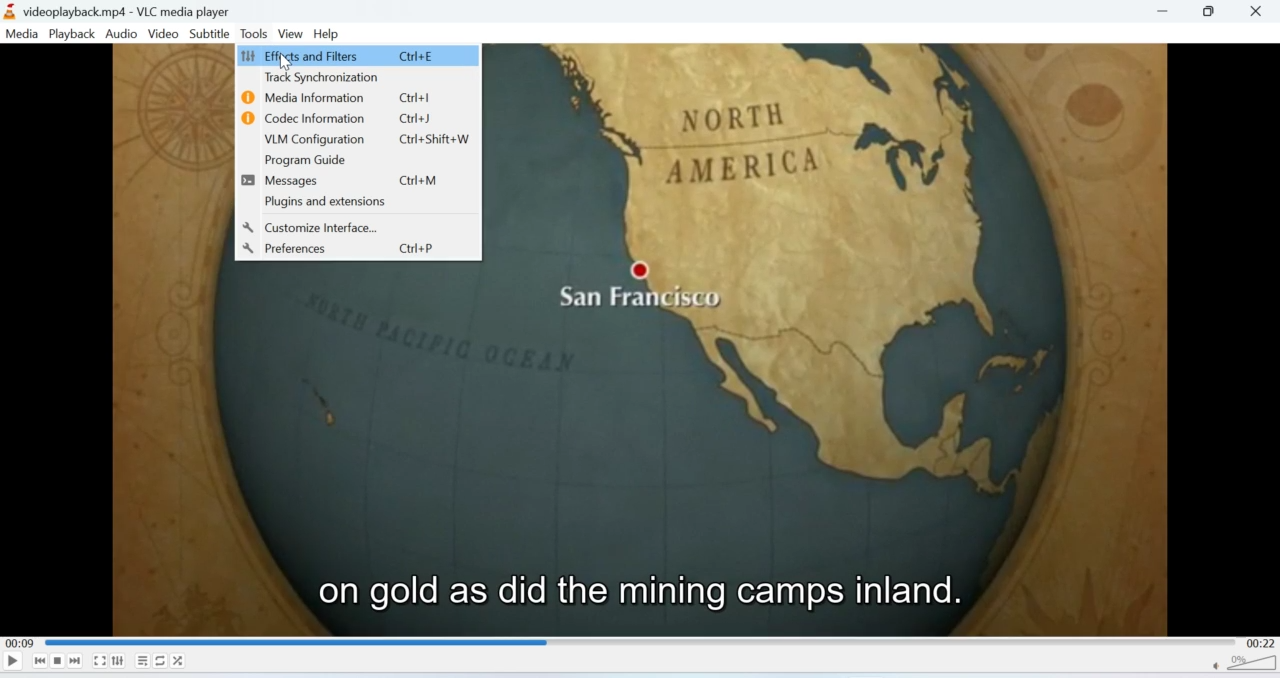 This screenshot has width=1280, height=678. Describe the element at coordinates (58, 661) in the screenshot. I see `Stop` at that location.